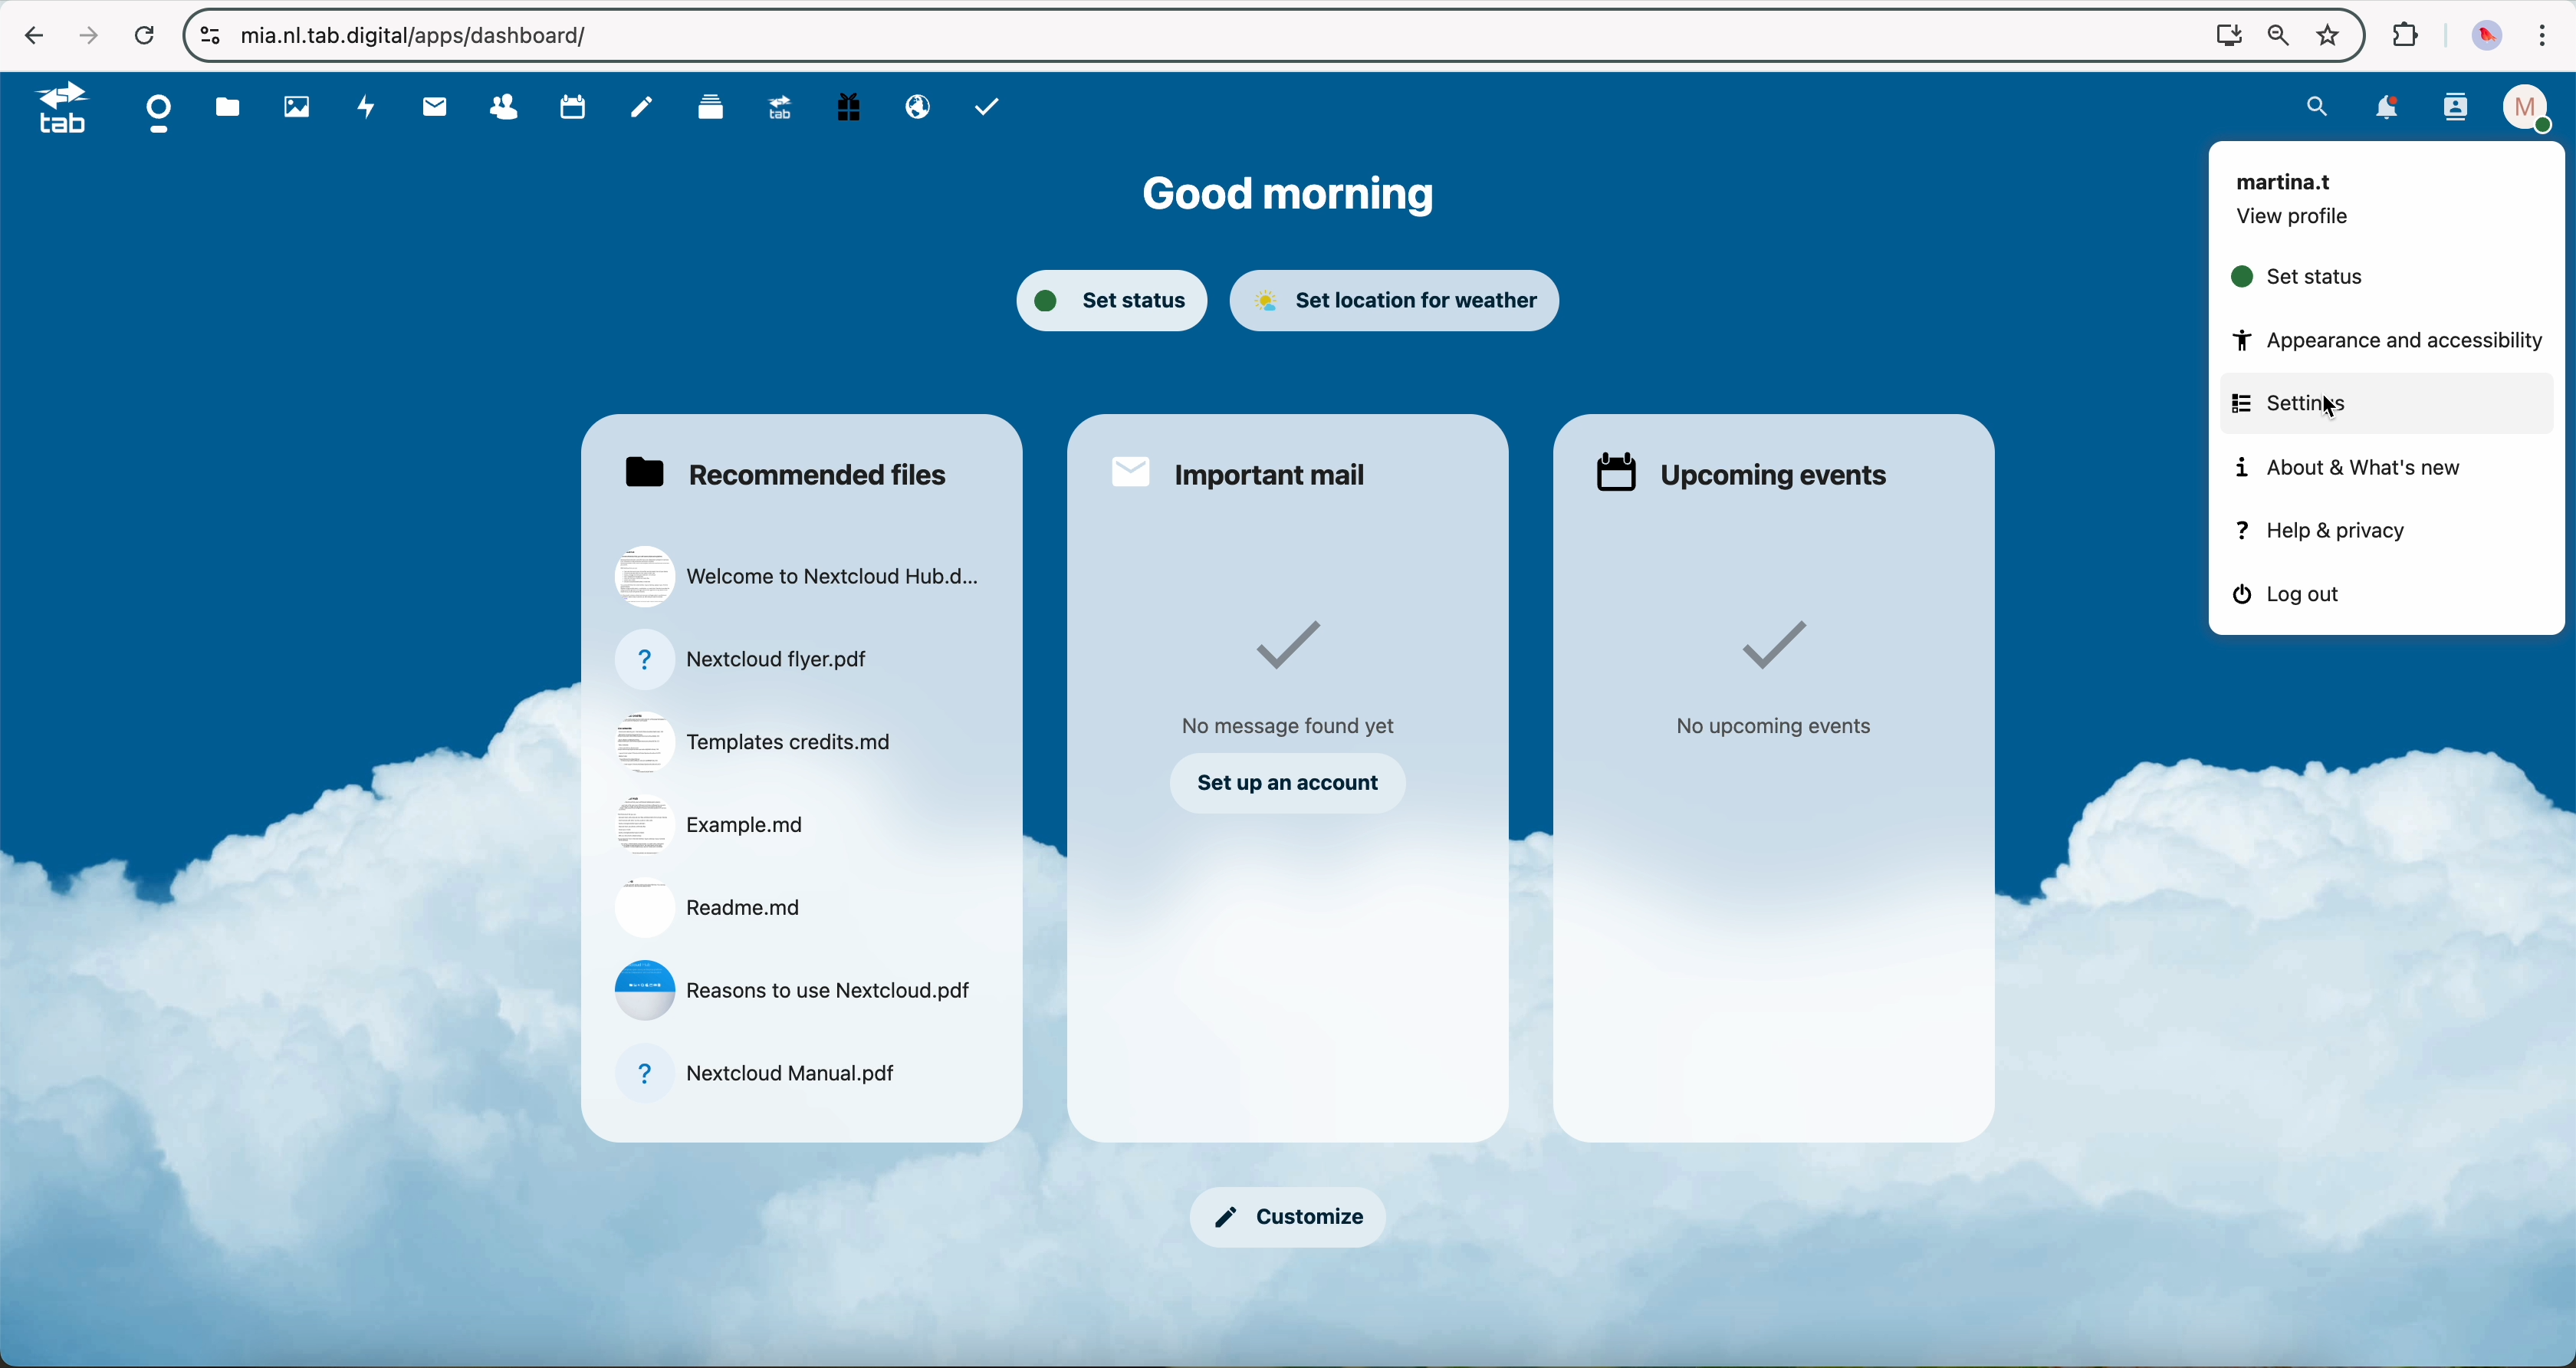  Describe the element at coordinates (2455, 109) in the screenshot. I see `contacts` at that location.